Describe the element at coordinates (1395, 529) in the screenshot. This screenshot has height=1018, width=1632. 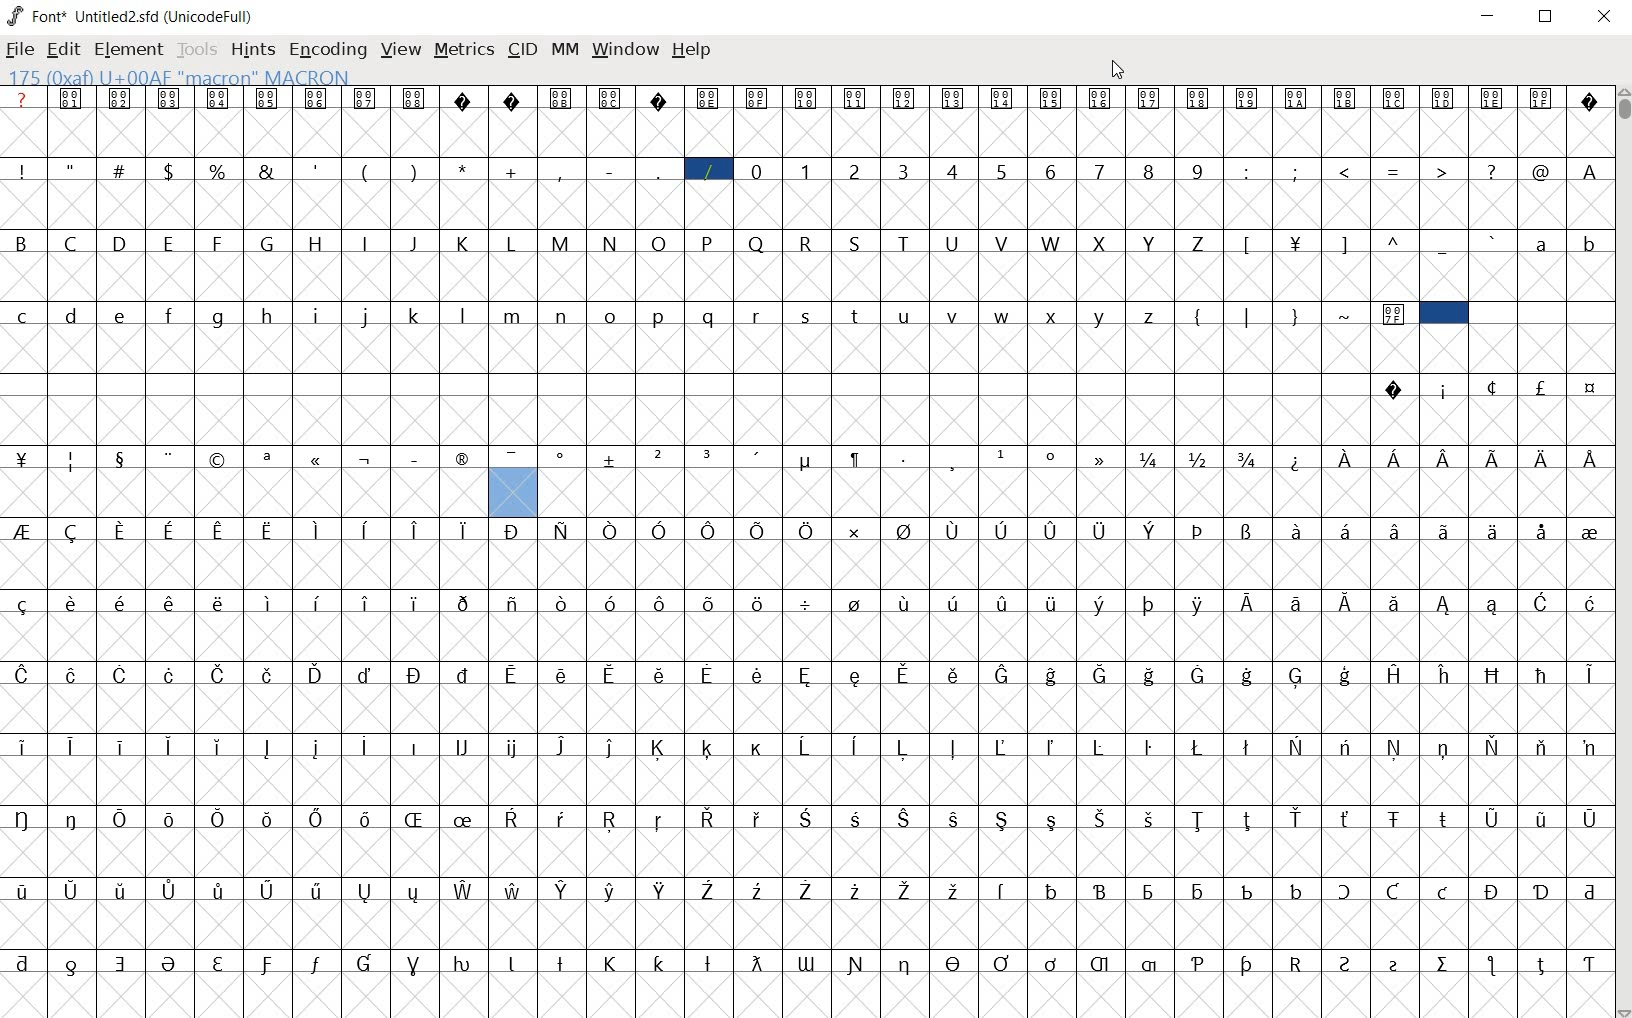
I see `Symbol` at that location.